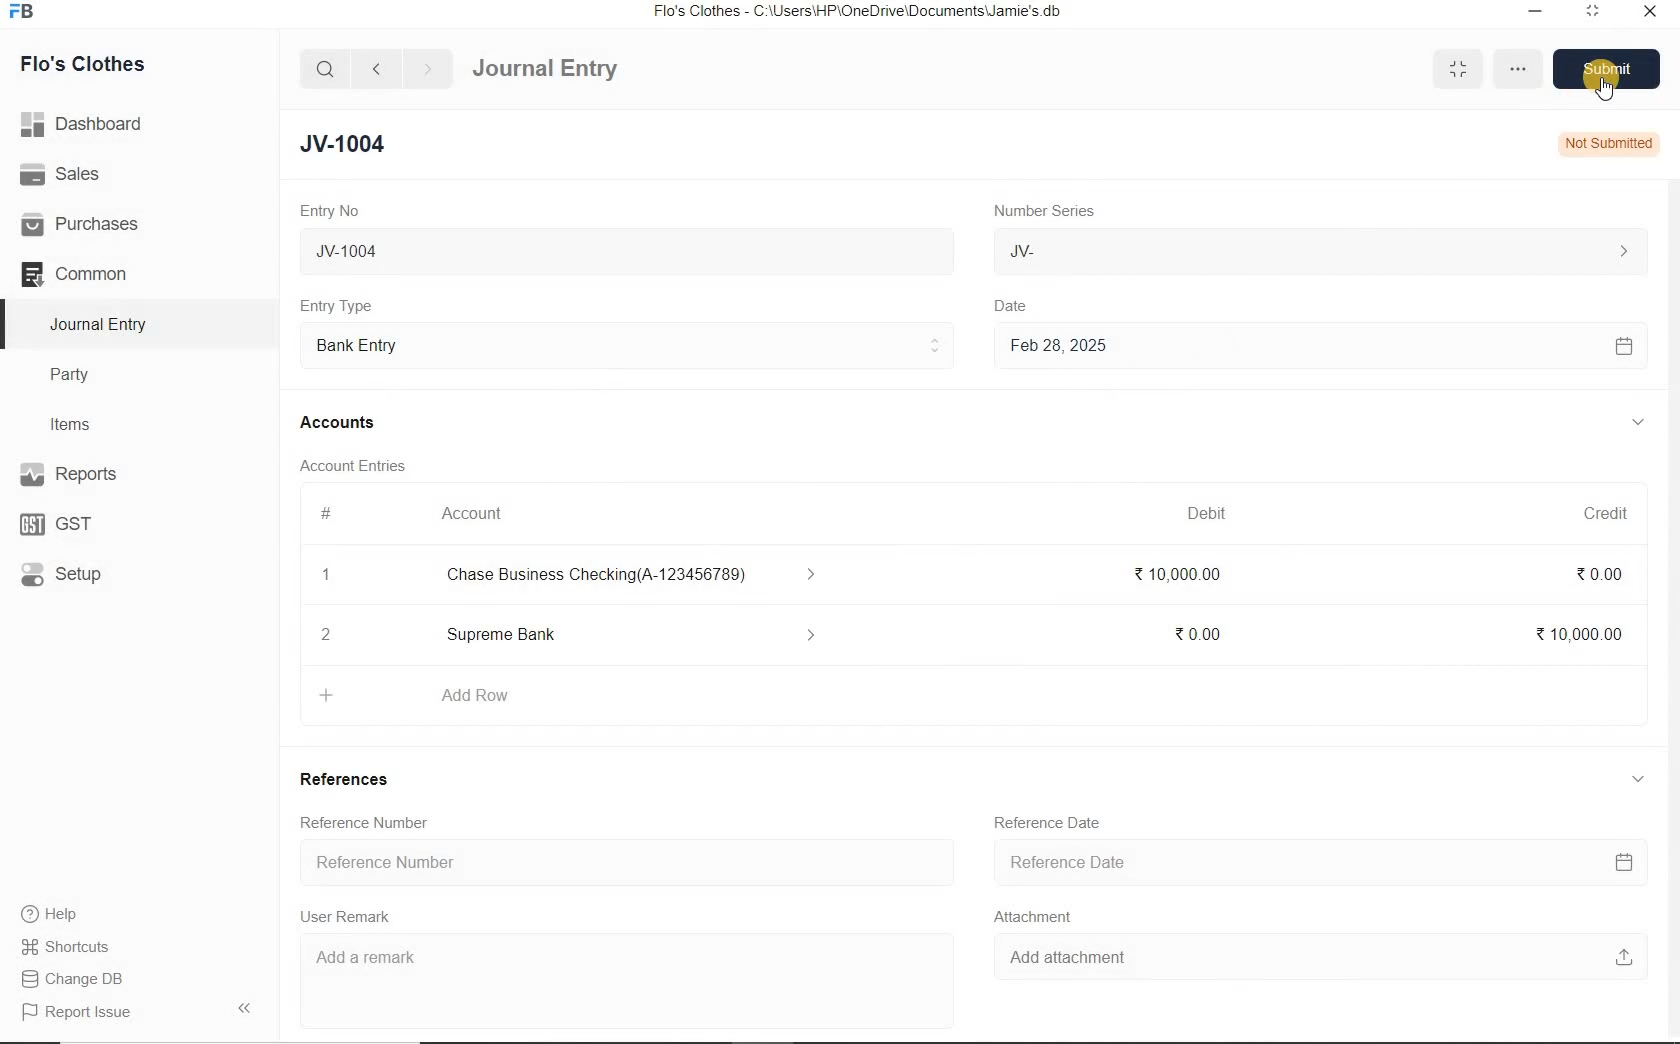  I want to click on search, so click(326, 69).